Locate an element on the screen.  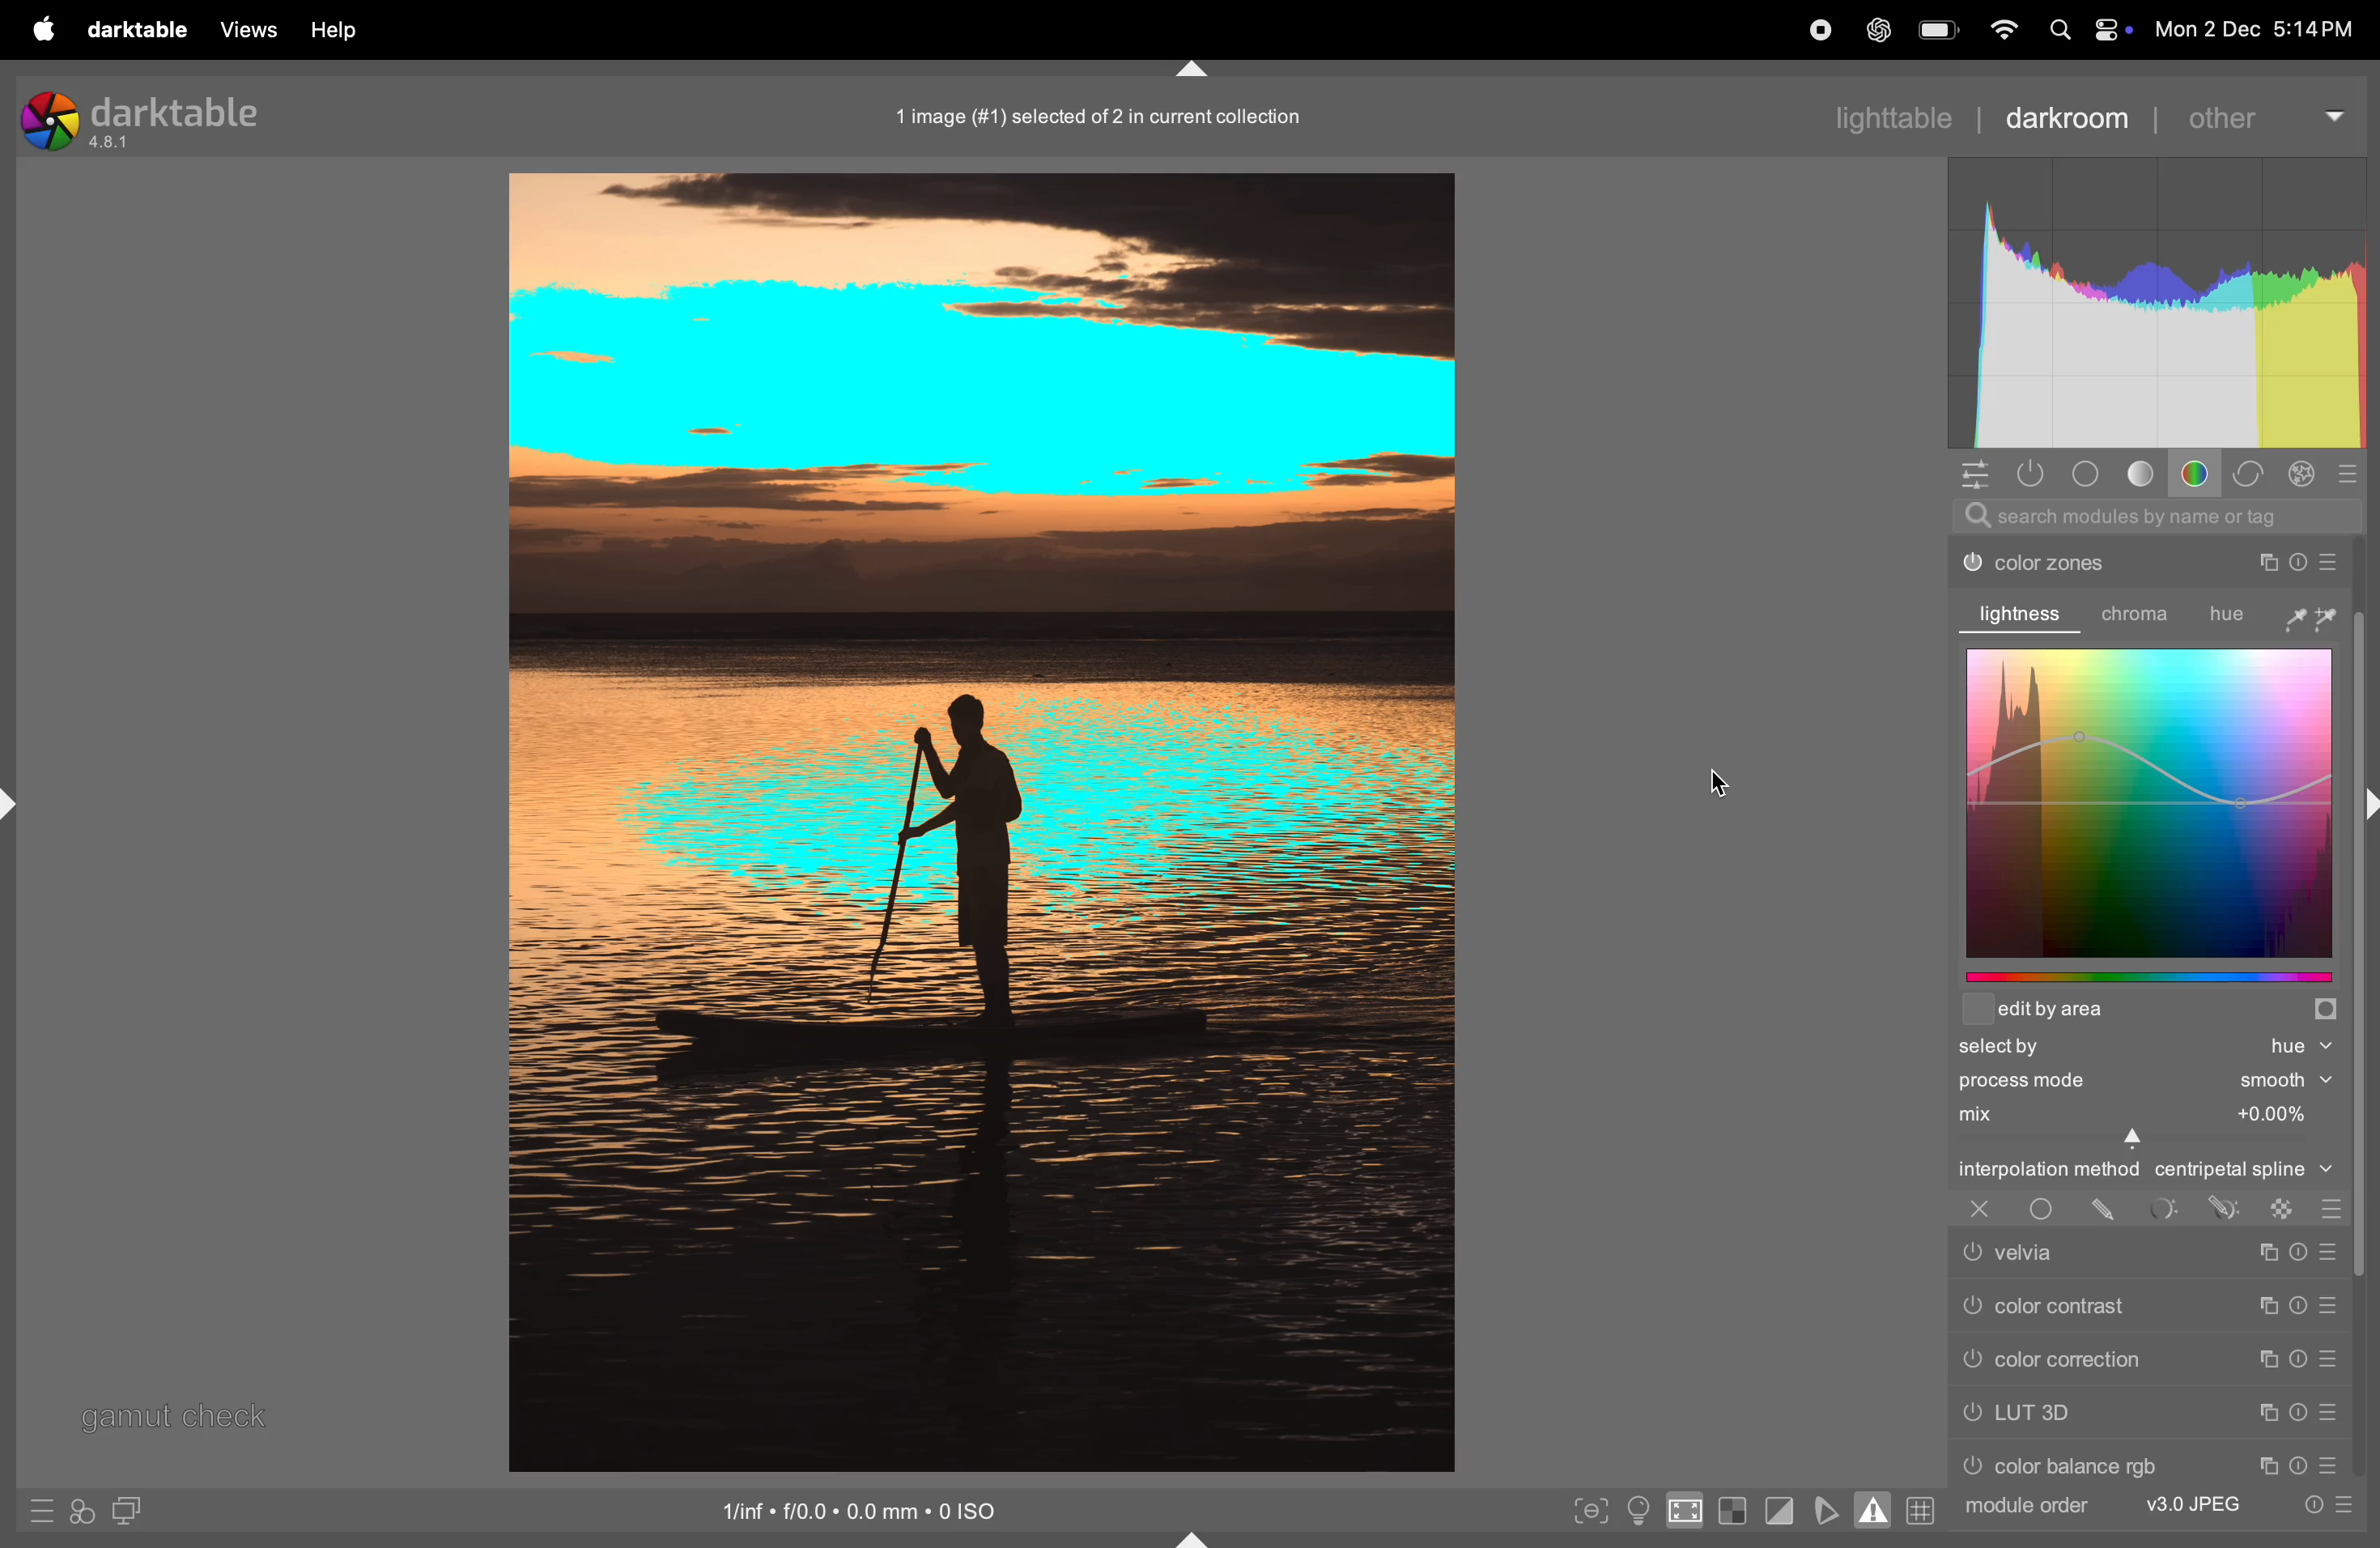
Copy is located at coordinates (2266, 1466).